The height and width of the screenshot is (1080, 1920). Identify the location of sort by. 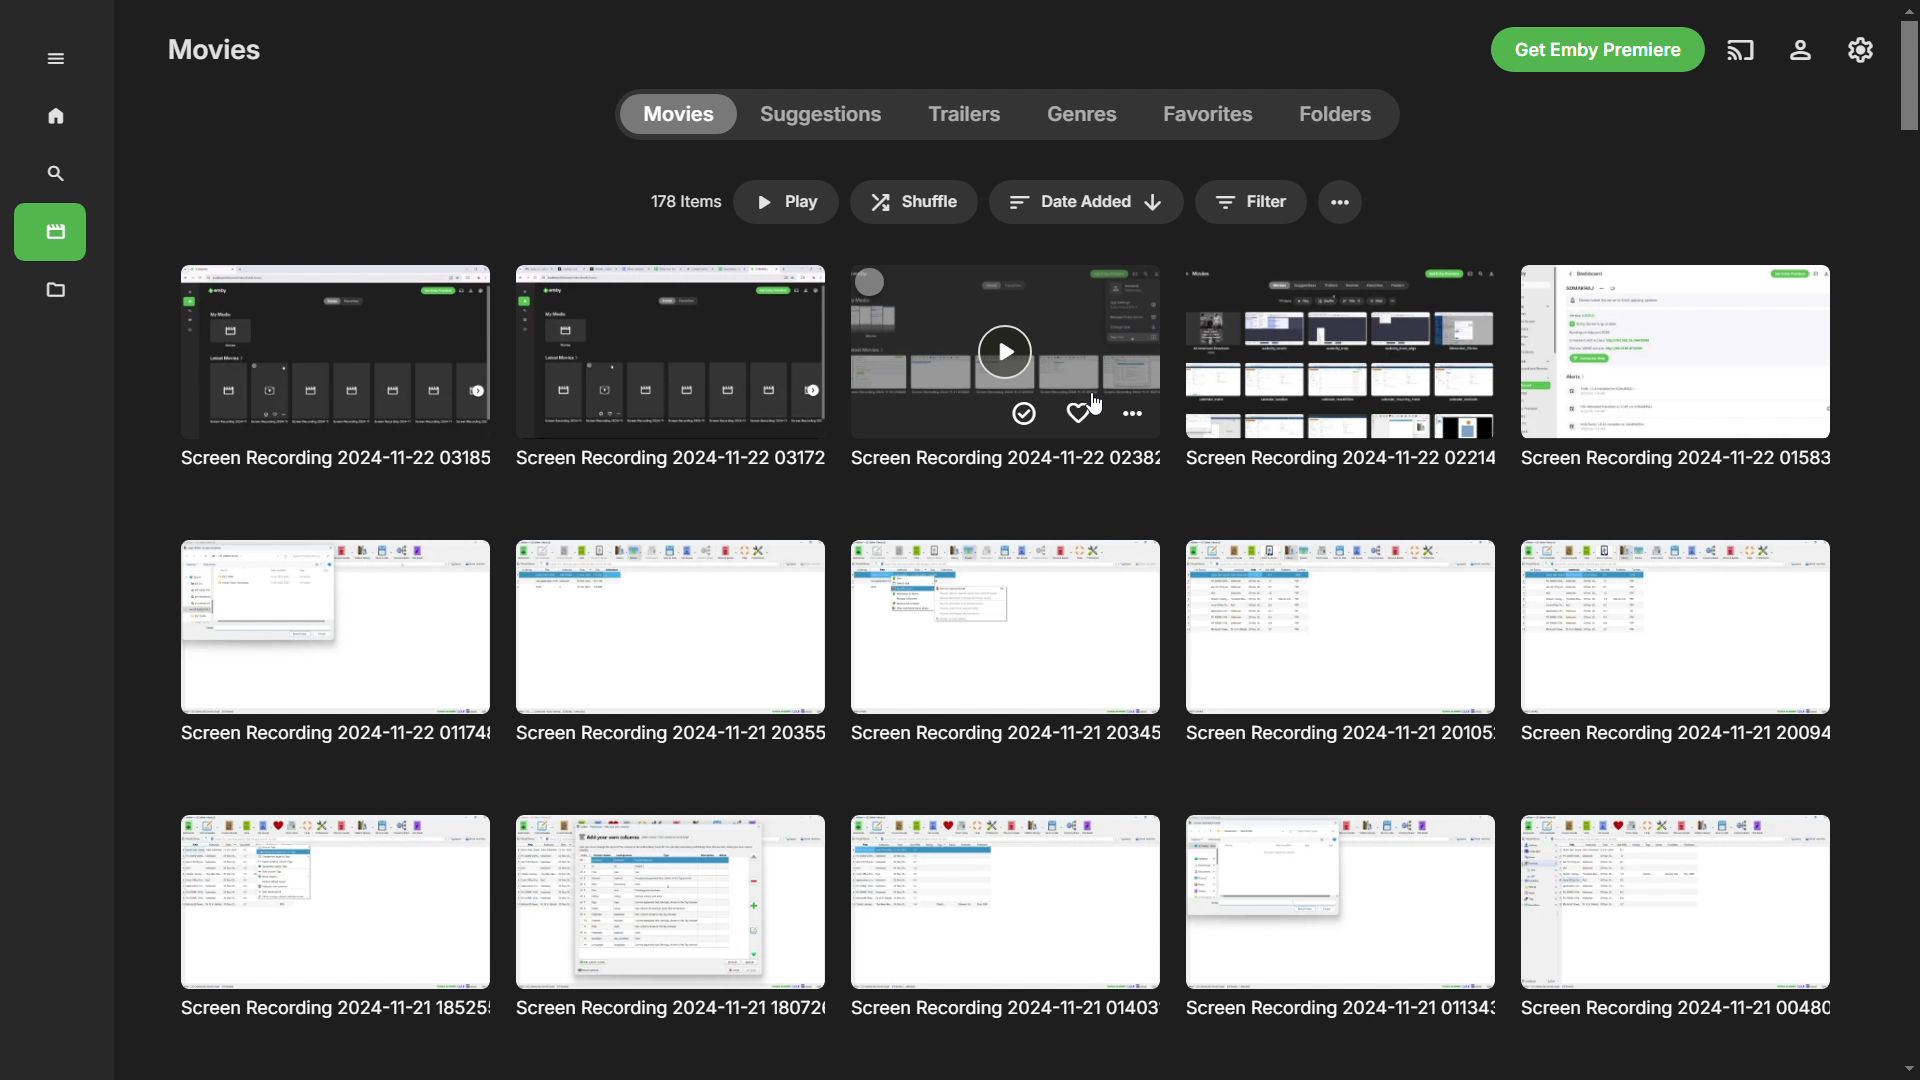
(1083, 204).